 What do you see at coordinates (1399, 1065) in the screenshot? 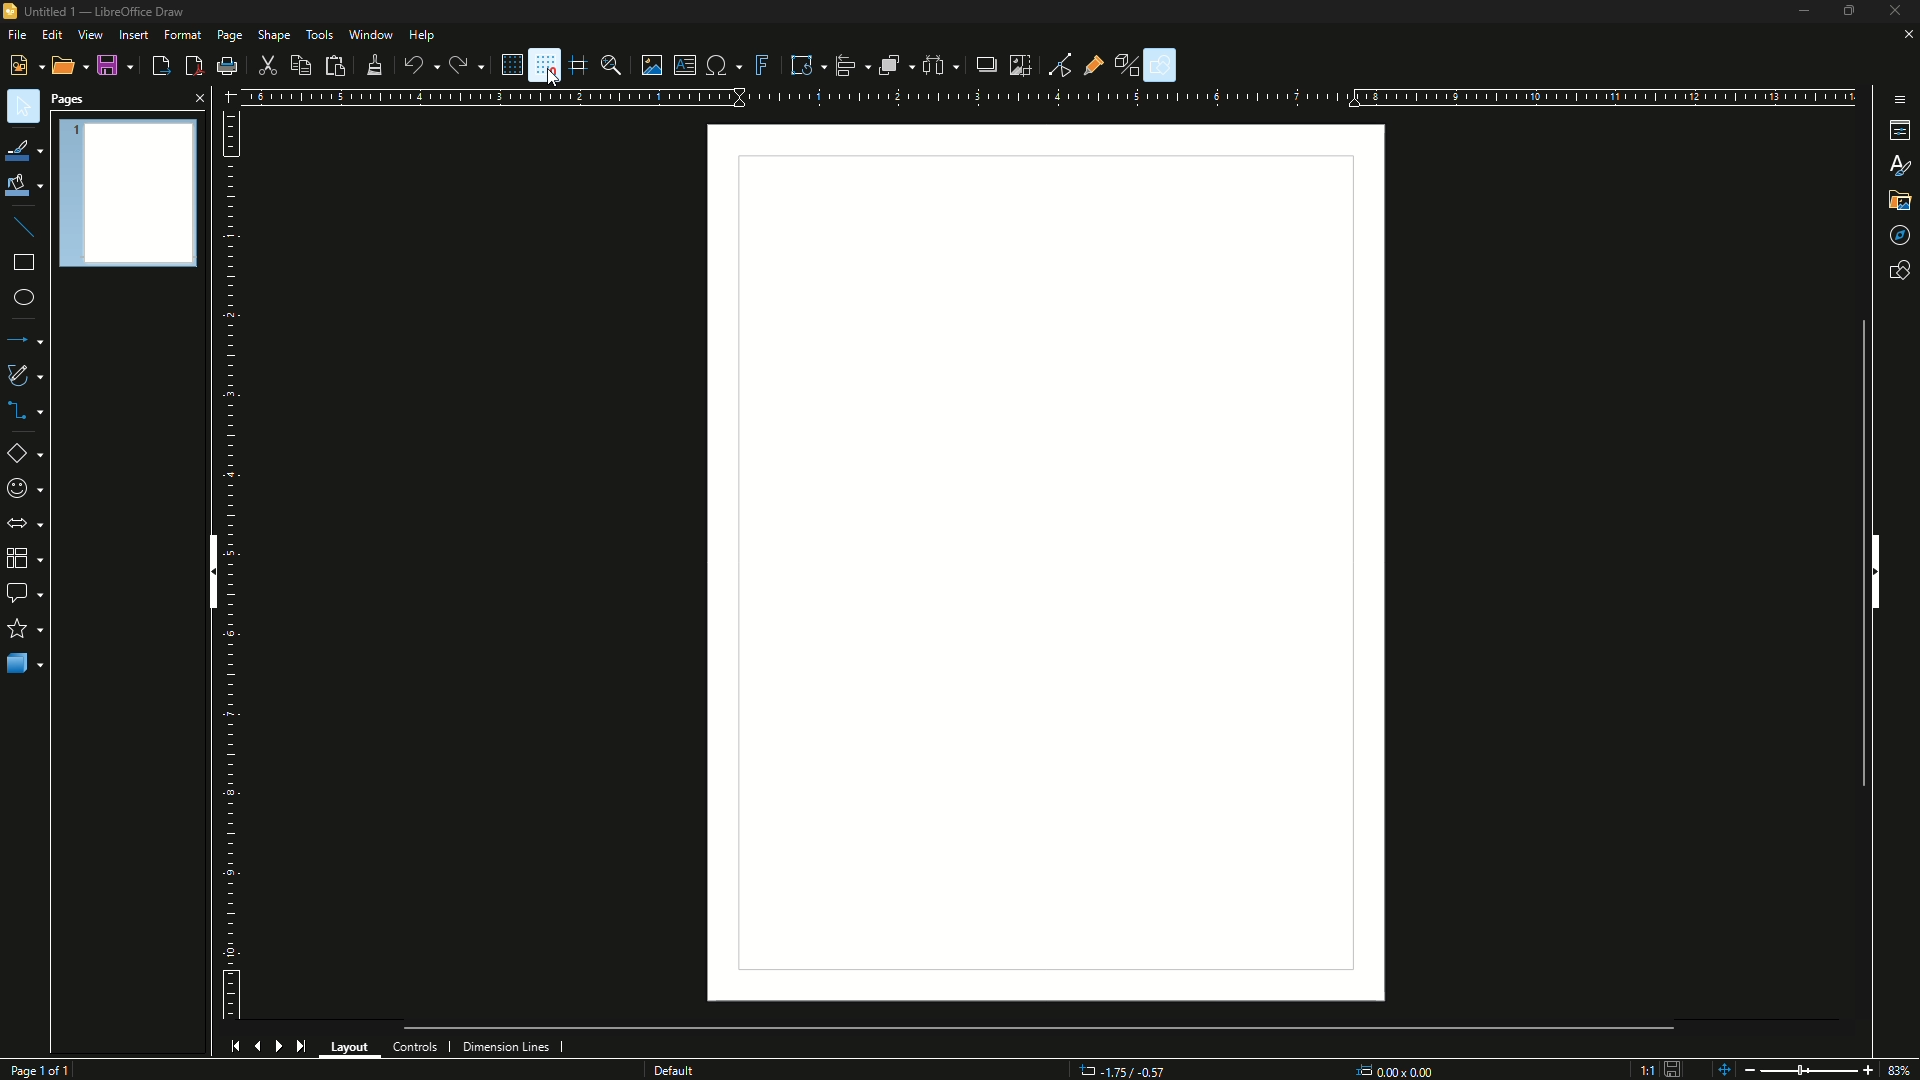
I see `Dimensions` at bounding box center [1399, 1065].